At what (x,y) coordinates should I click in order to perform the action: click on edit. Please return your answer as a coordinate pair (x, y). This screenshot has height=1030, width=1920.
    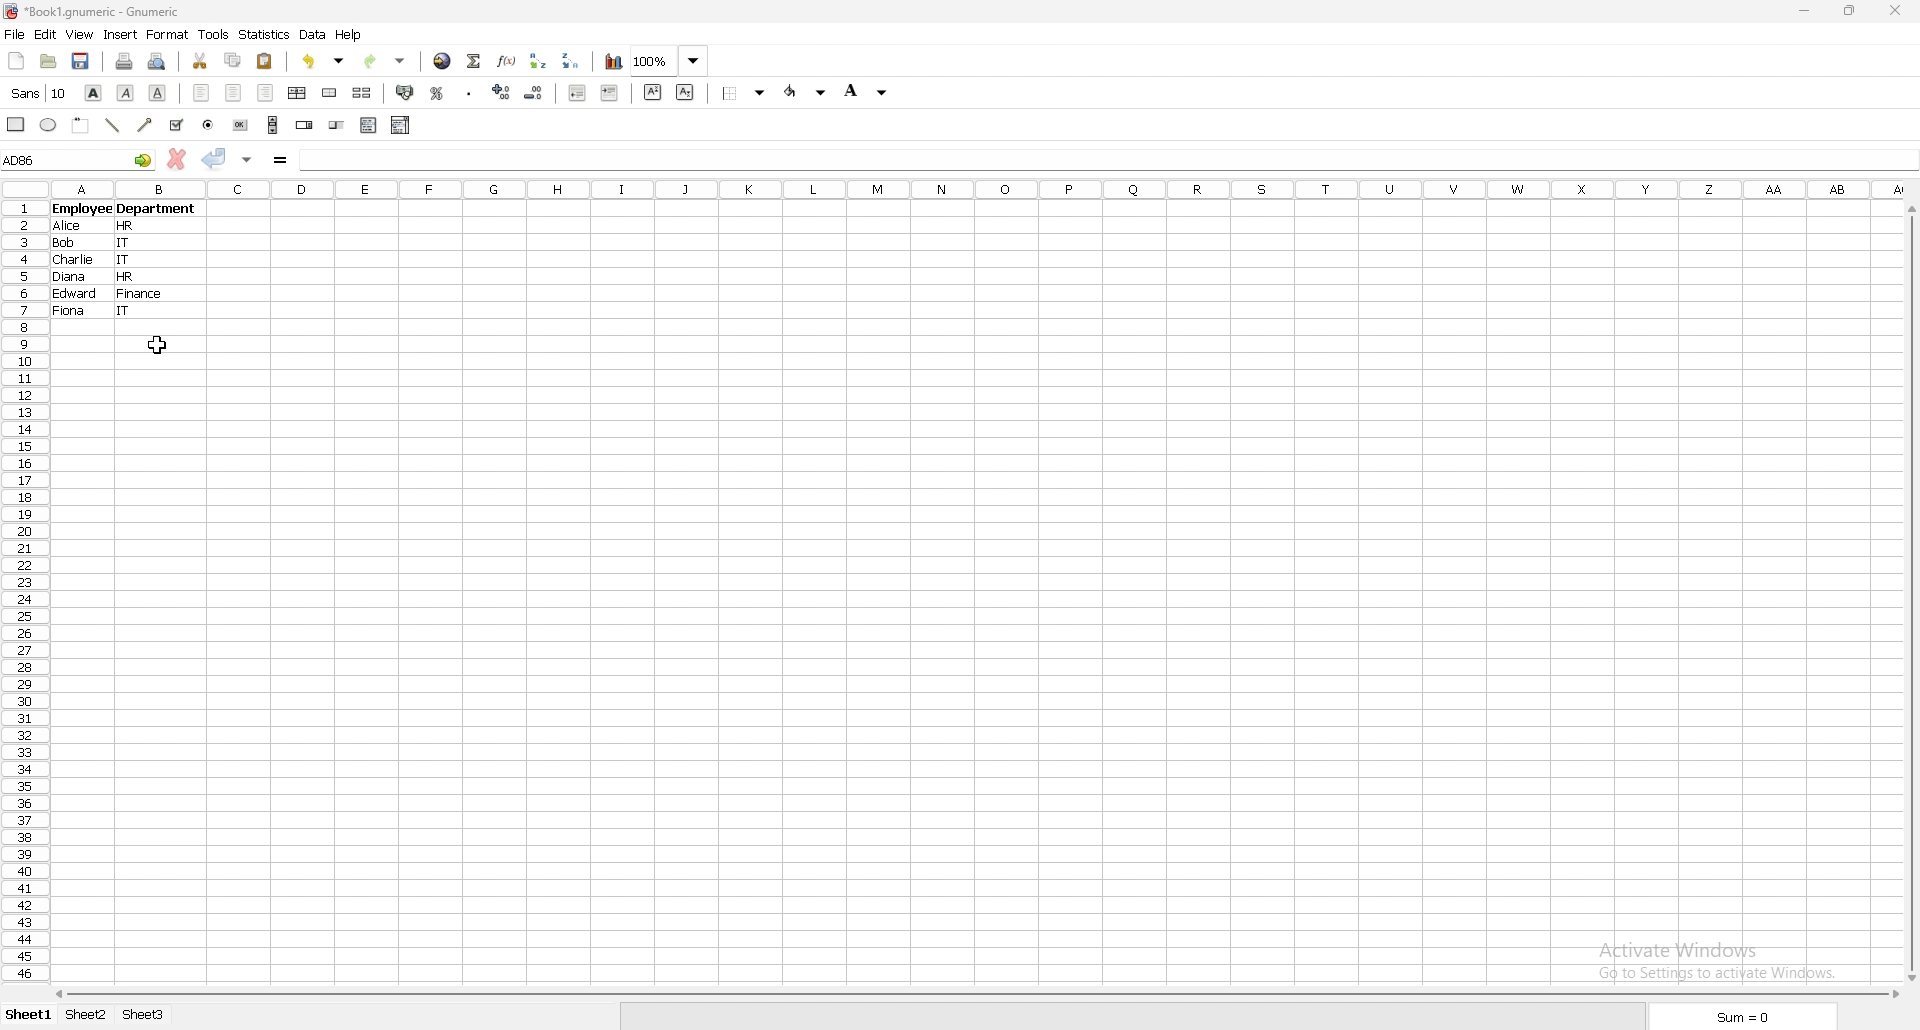
    Looking at the image, I should click on (47, 34).